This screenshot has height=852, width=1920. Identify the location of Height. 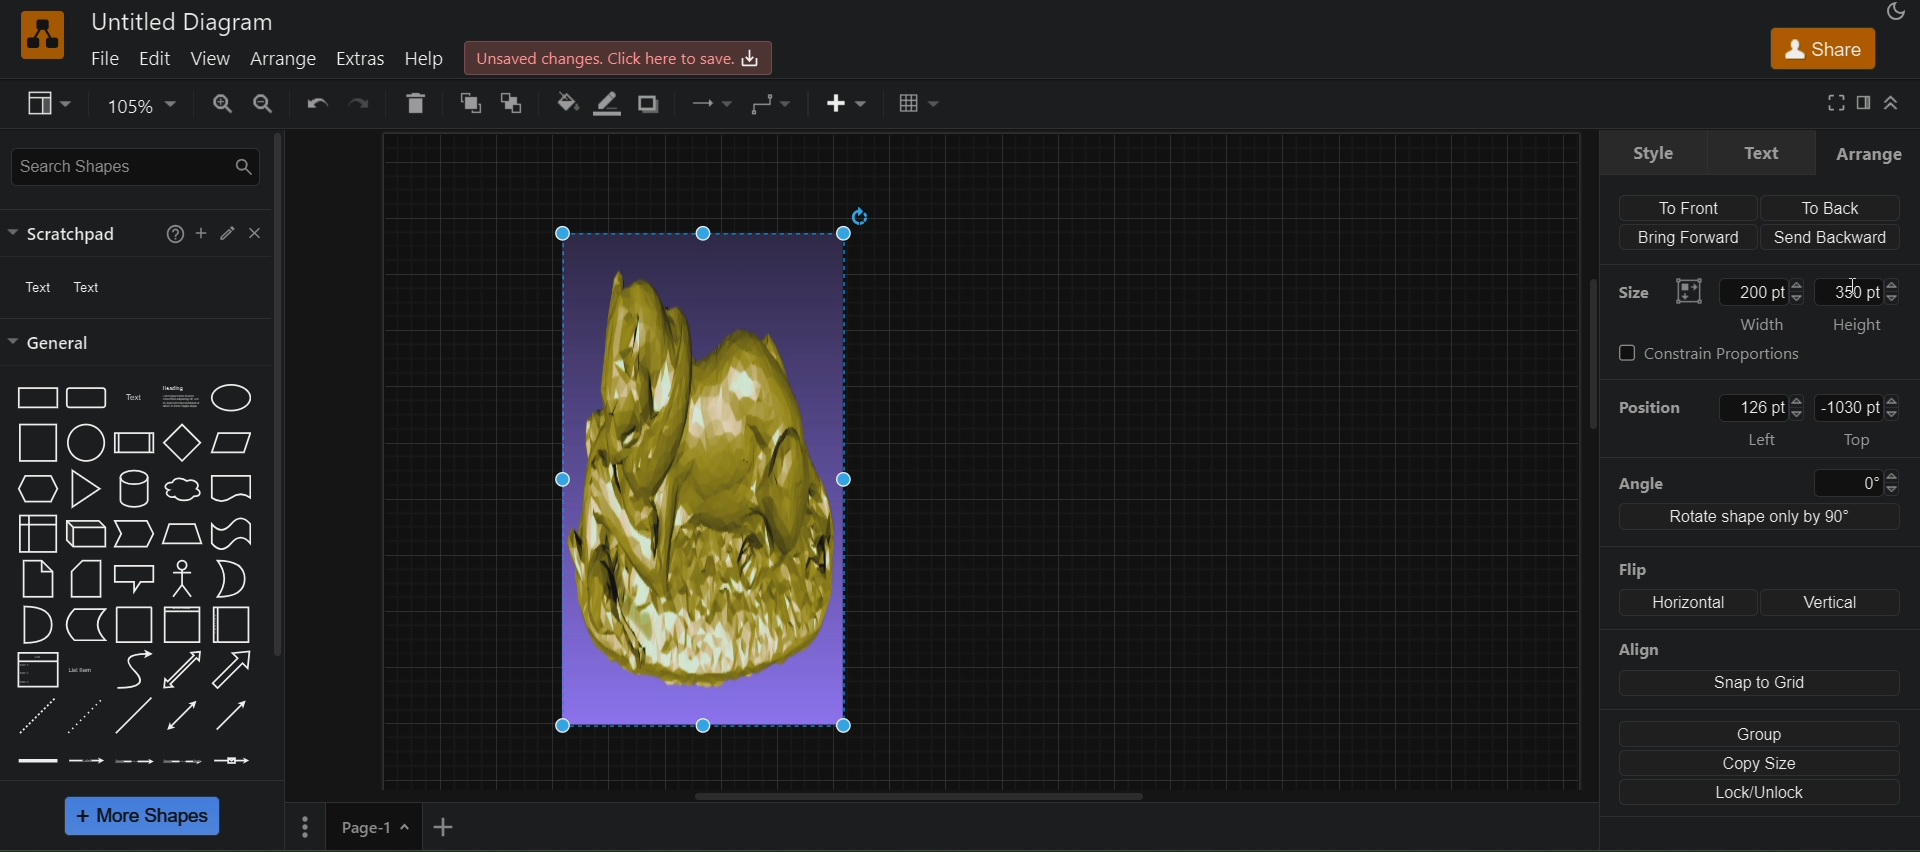
(1861, 327).